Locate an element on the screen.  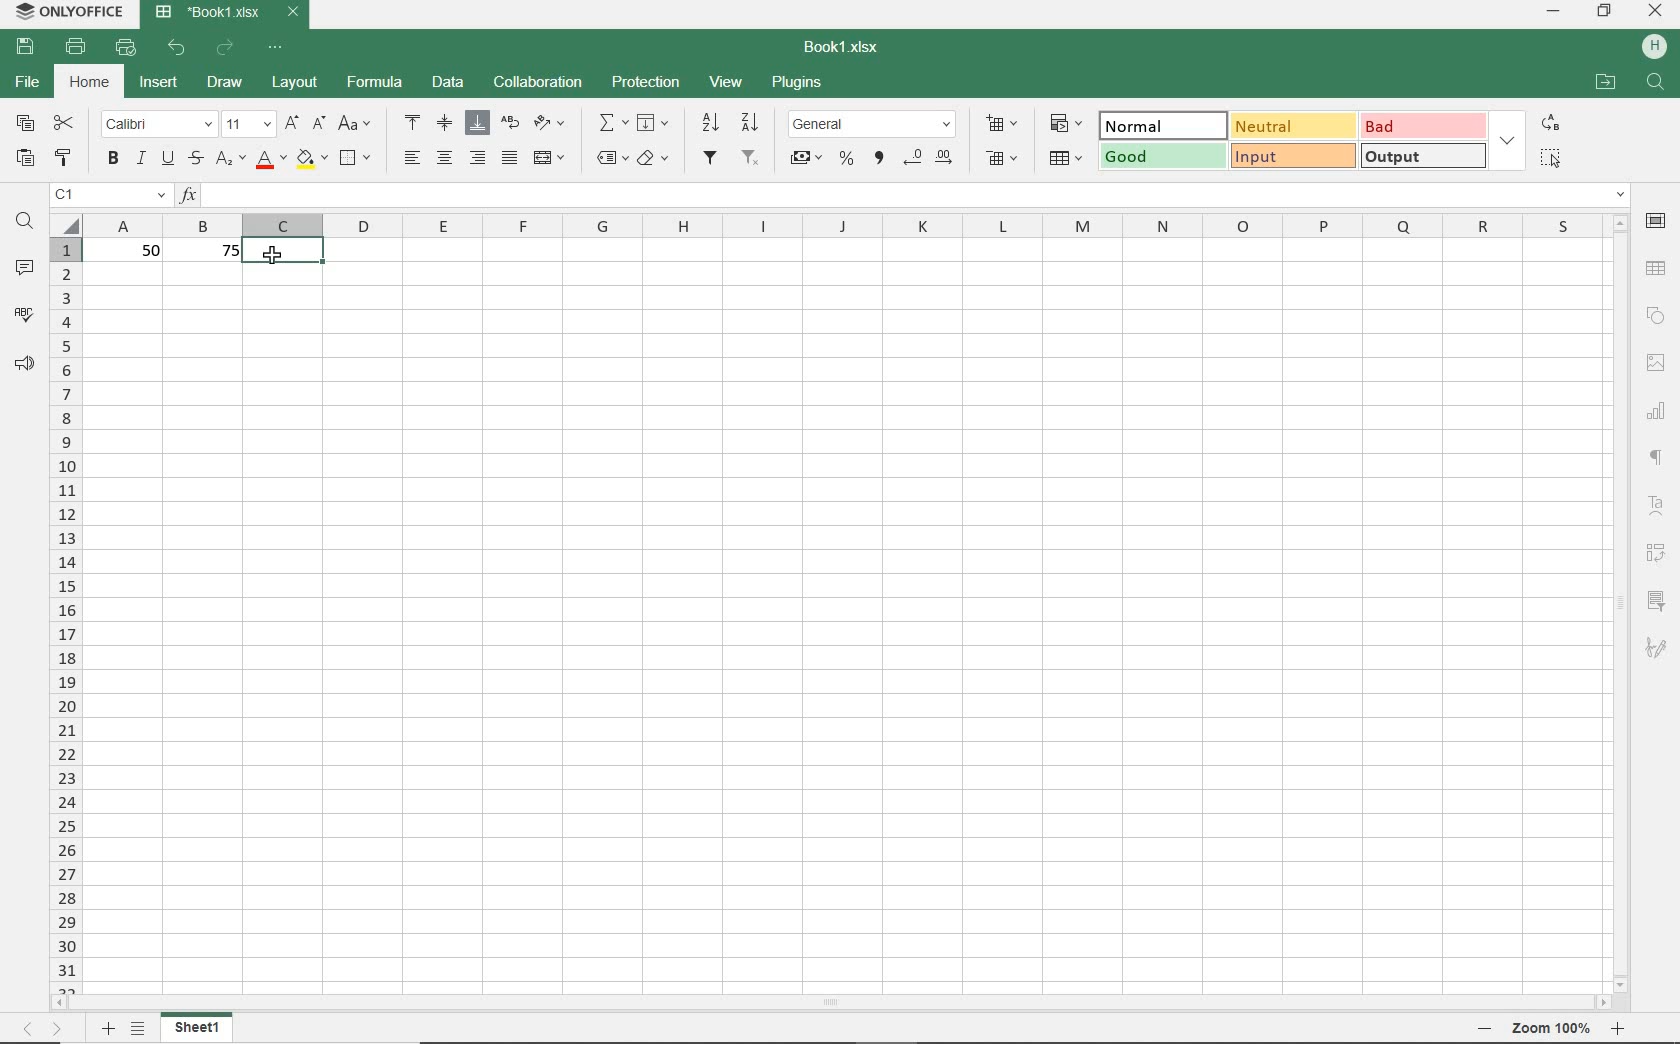
named ranges is located at coordinates (612, 159).